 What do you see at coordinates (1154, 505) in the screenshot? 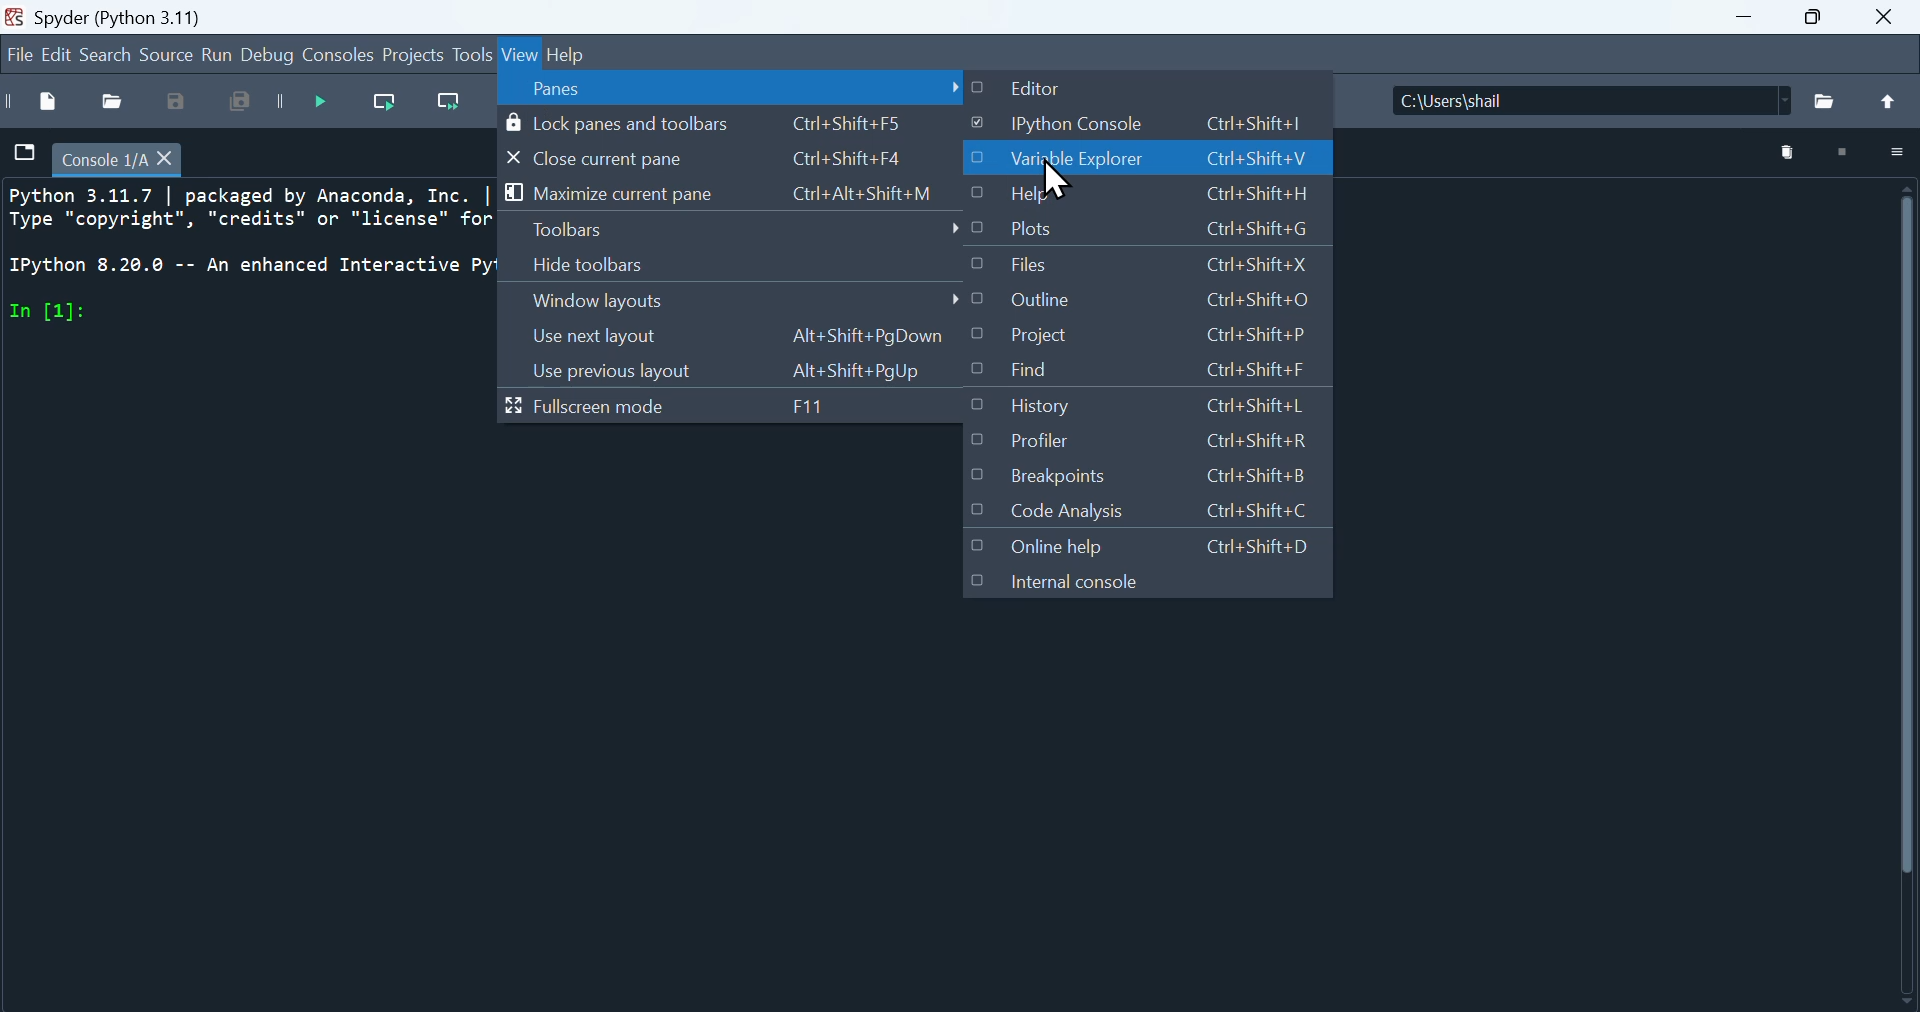
I see `Code analysis` at bounding box center [1154, 505].